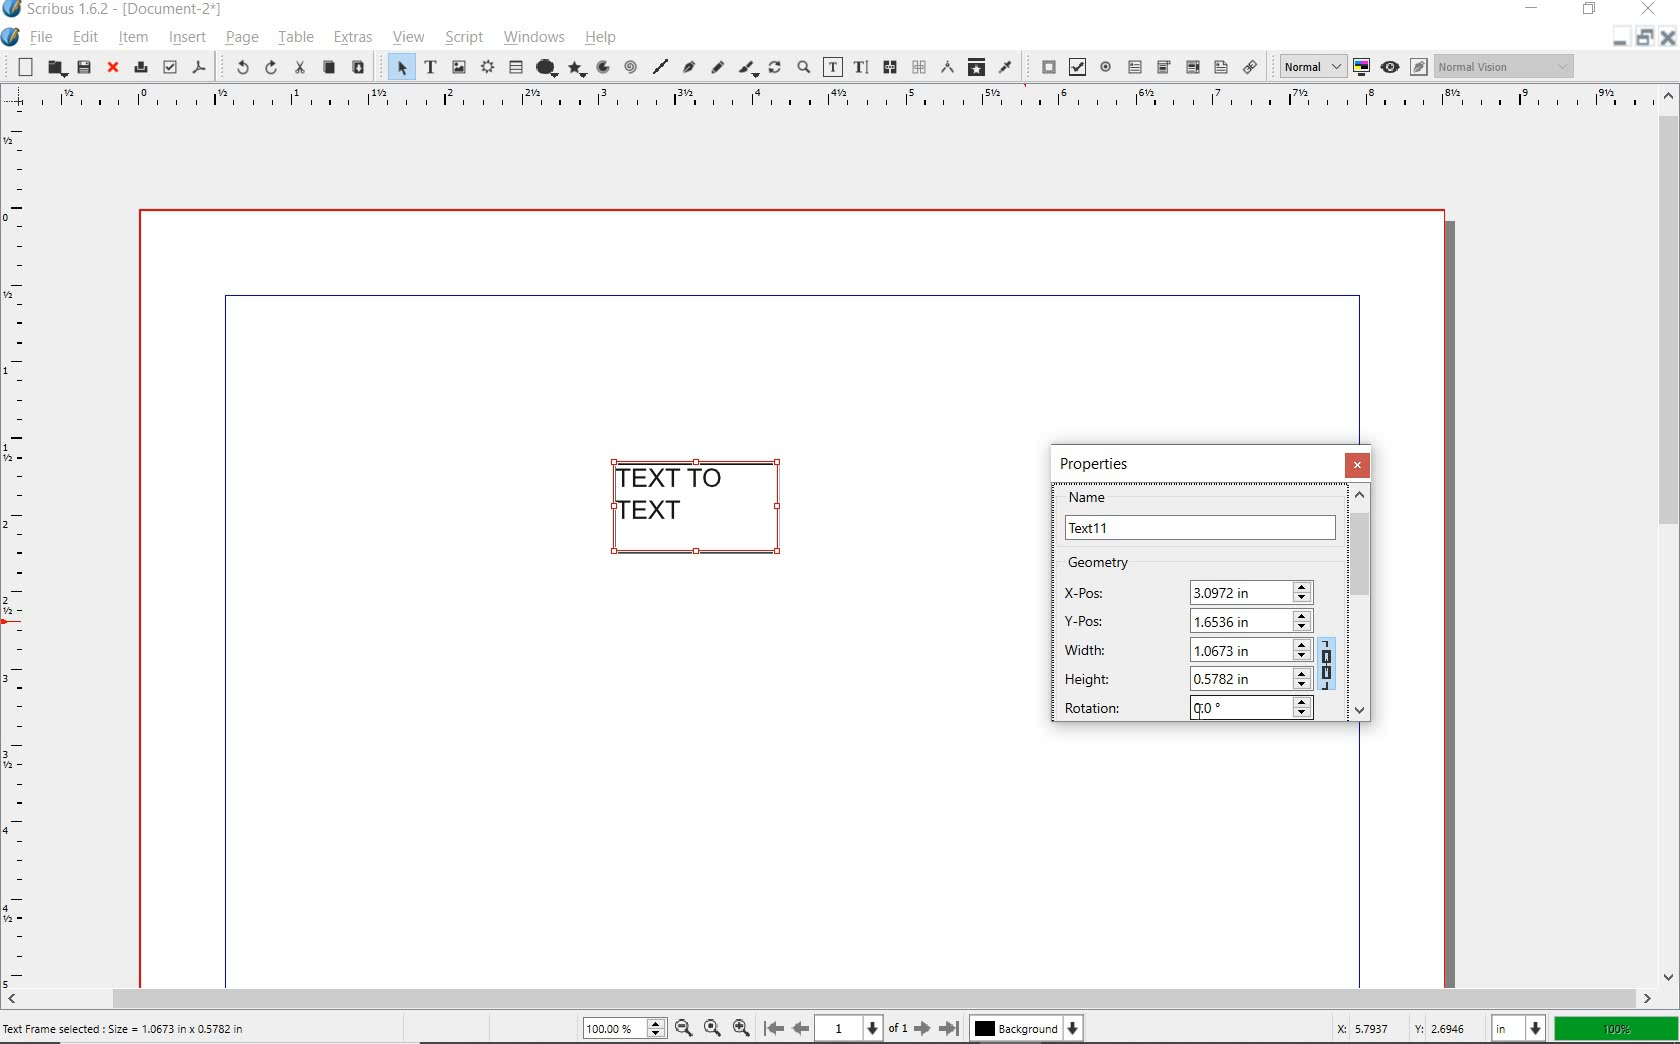  Describe the element at coordinates (1309, 65) in the screenshot. I see `select image preview quality` at that location.